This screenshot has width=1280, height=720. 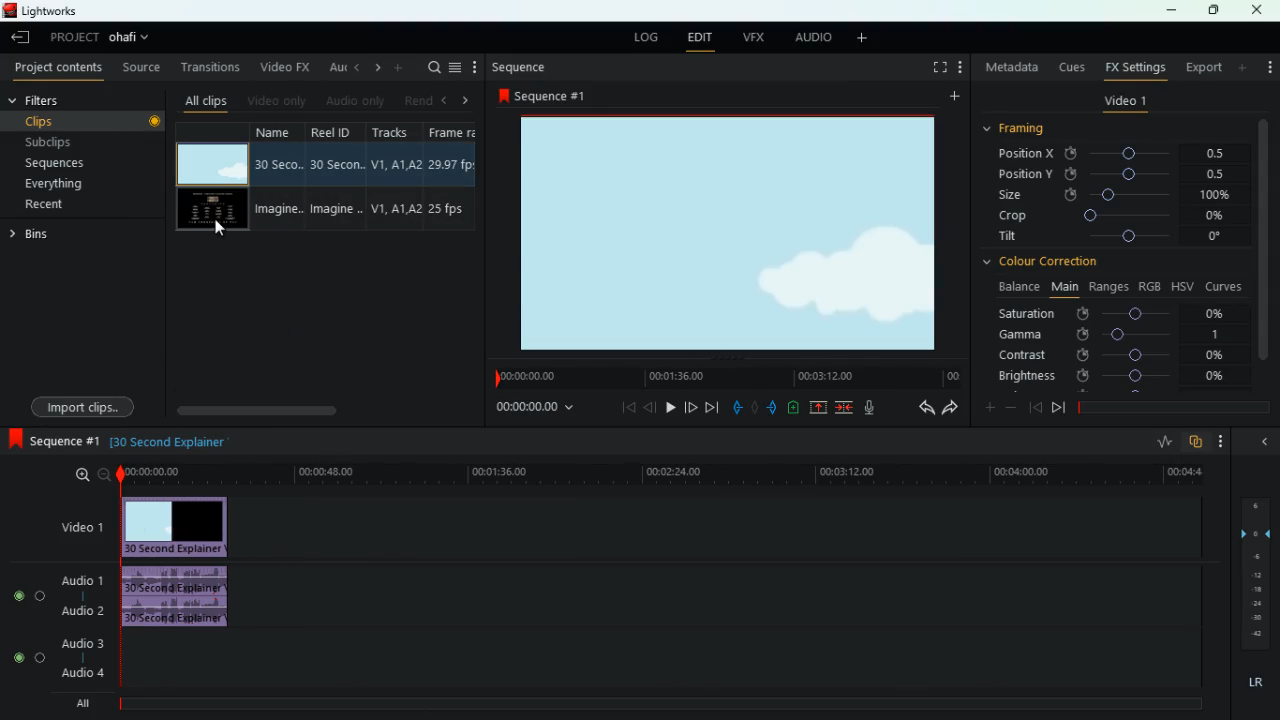 What do you see at coordinates (339, 178) in the screenshot?
I see `reel id` at bounding box center [339, 178].